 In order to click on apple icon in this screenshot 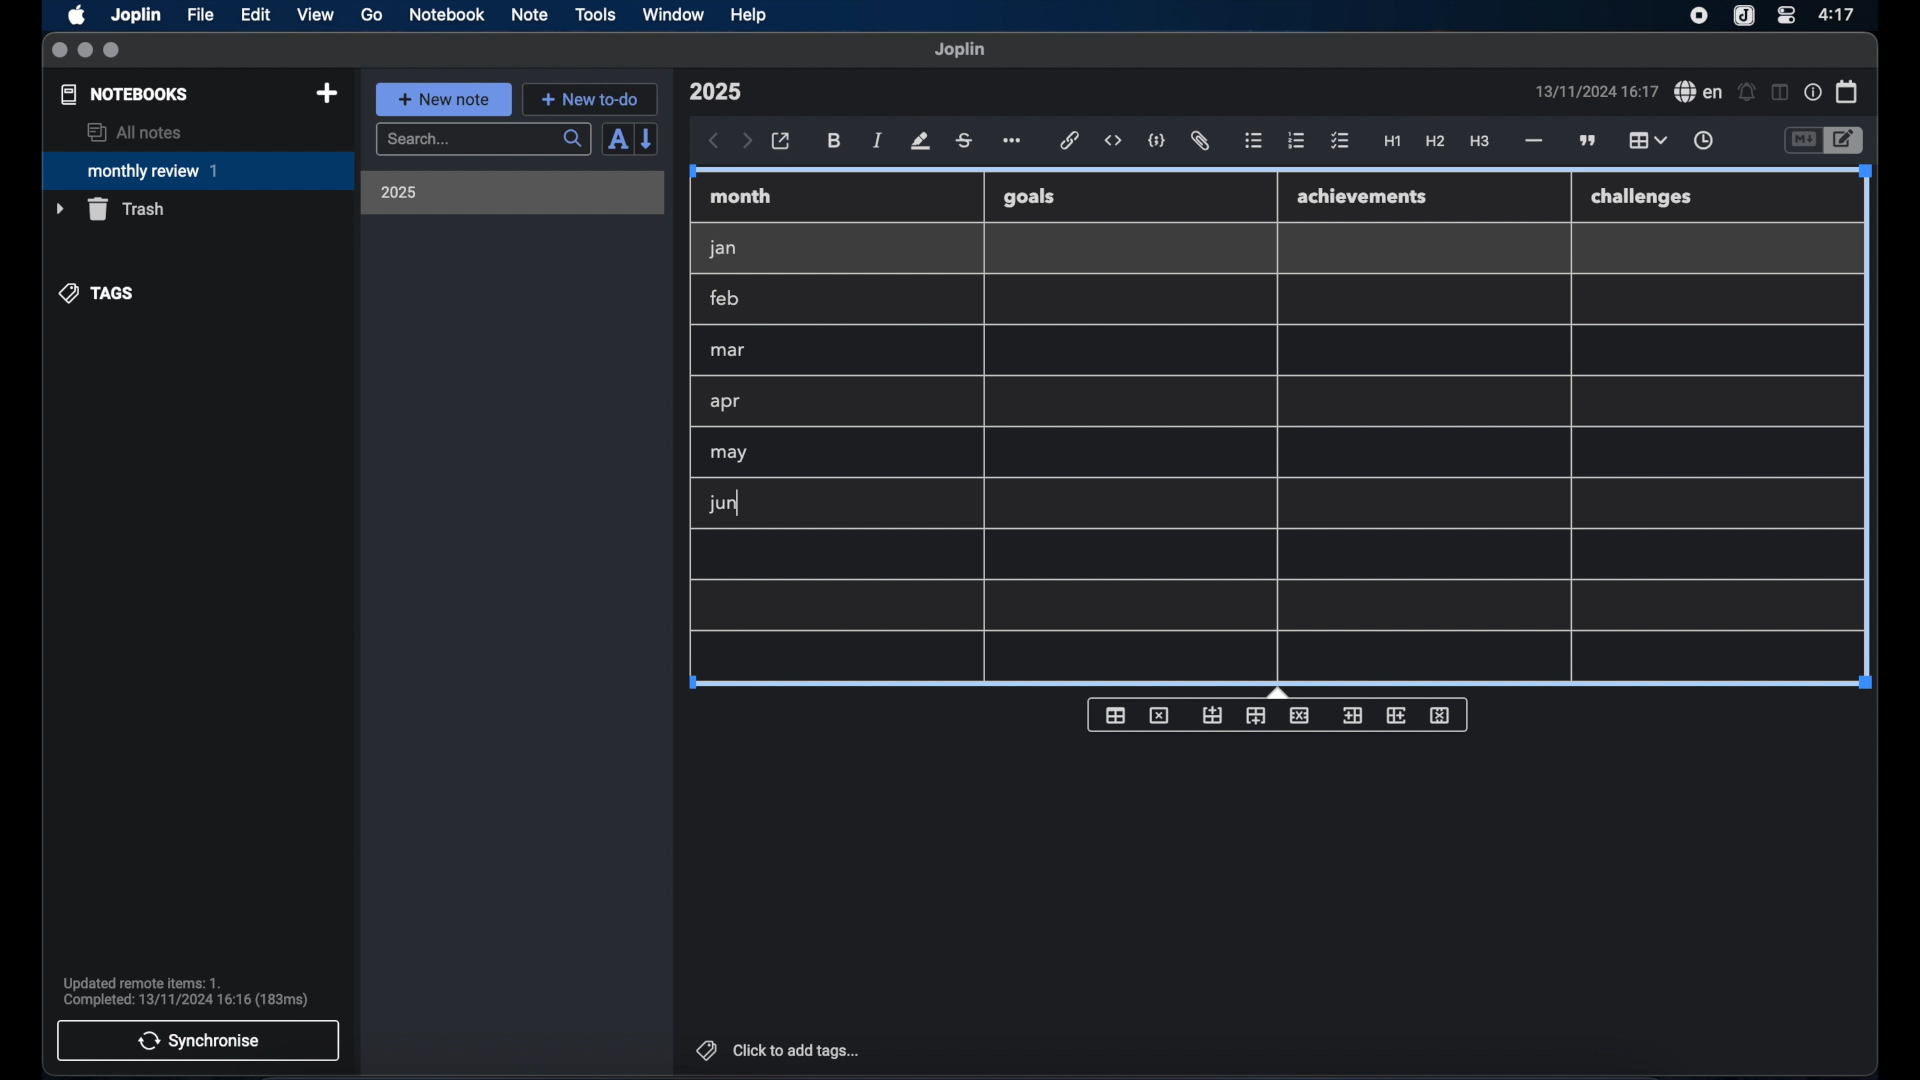, I will do `click(75, 15)`.